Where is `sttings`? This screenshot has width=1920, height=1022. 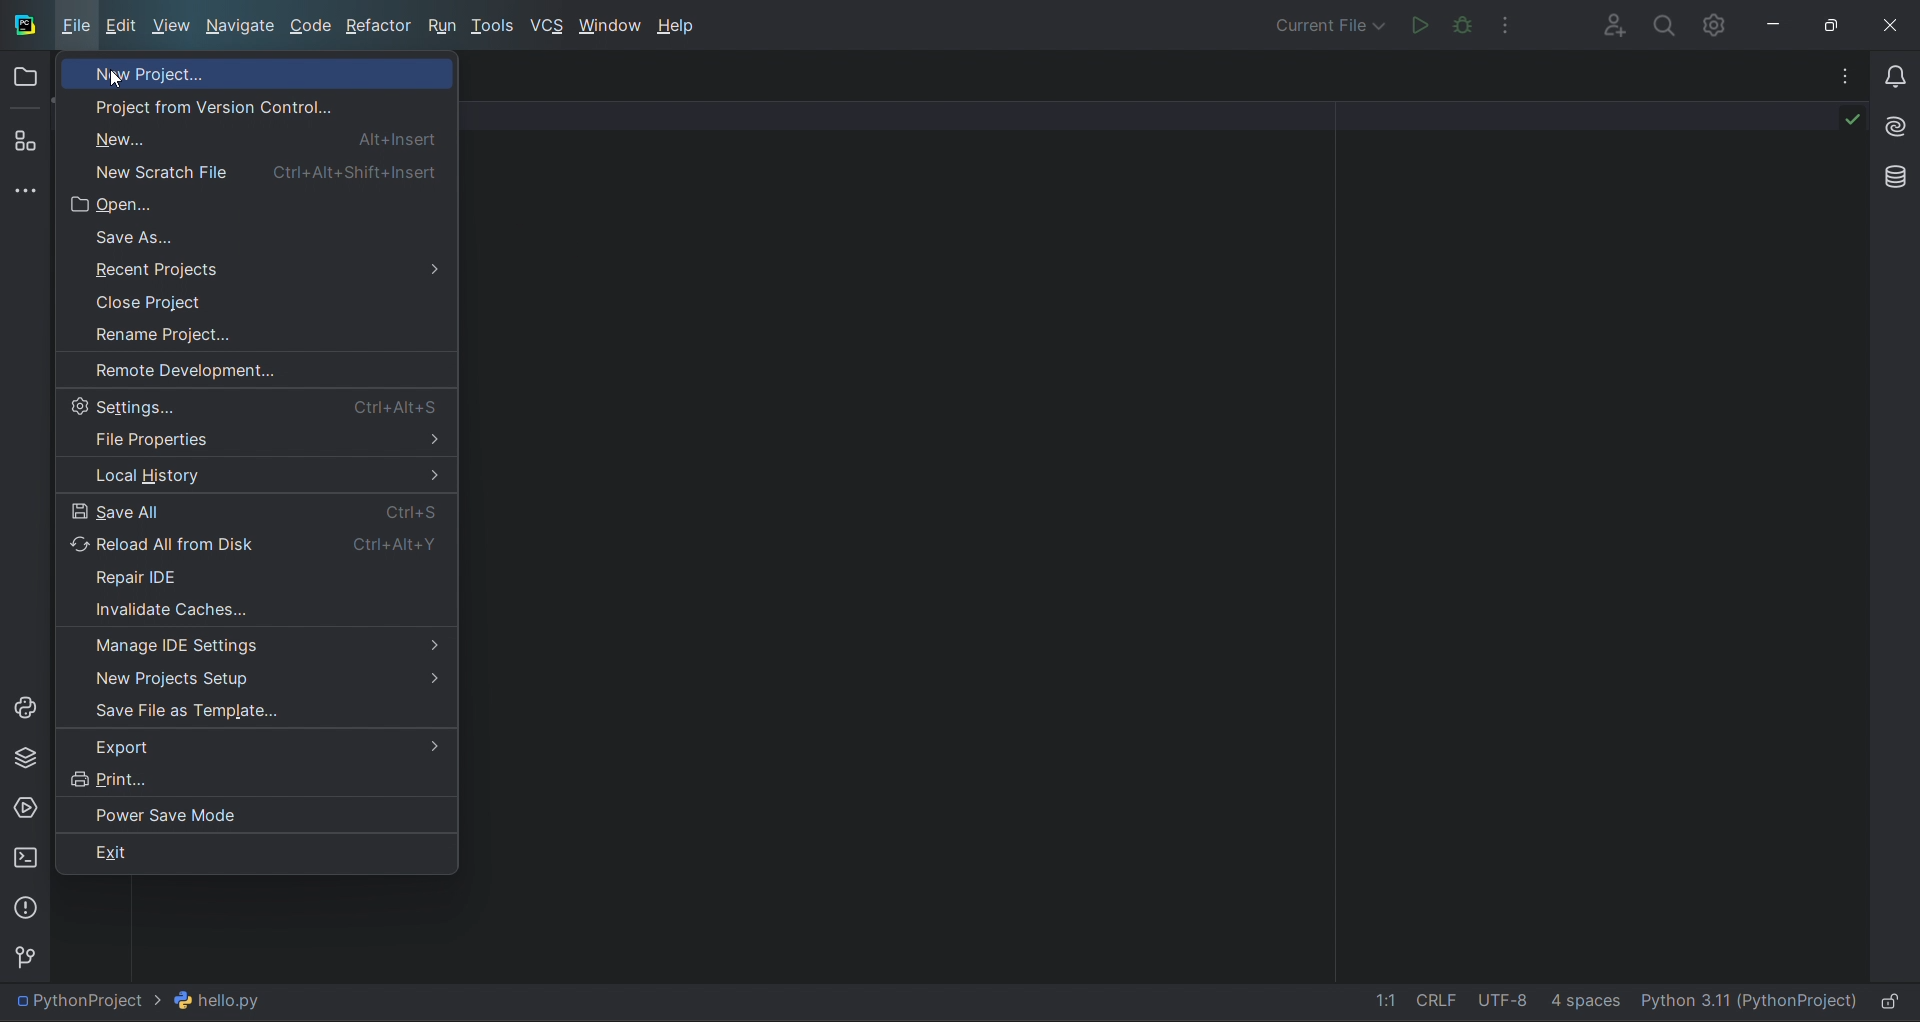
sttings is located at coordinates (1720, 24).